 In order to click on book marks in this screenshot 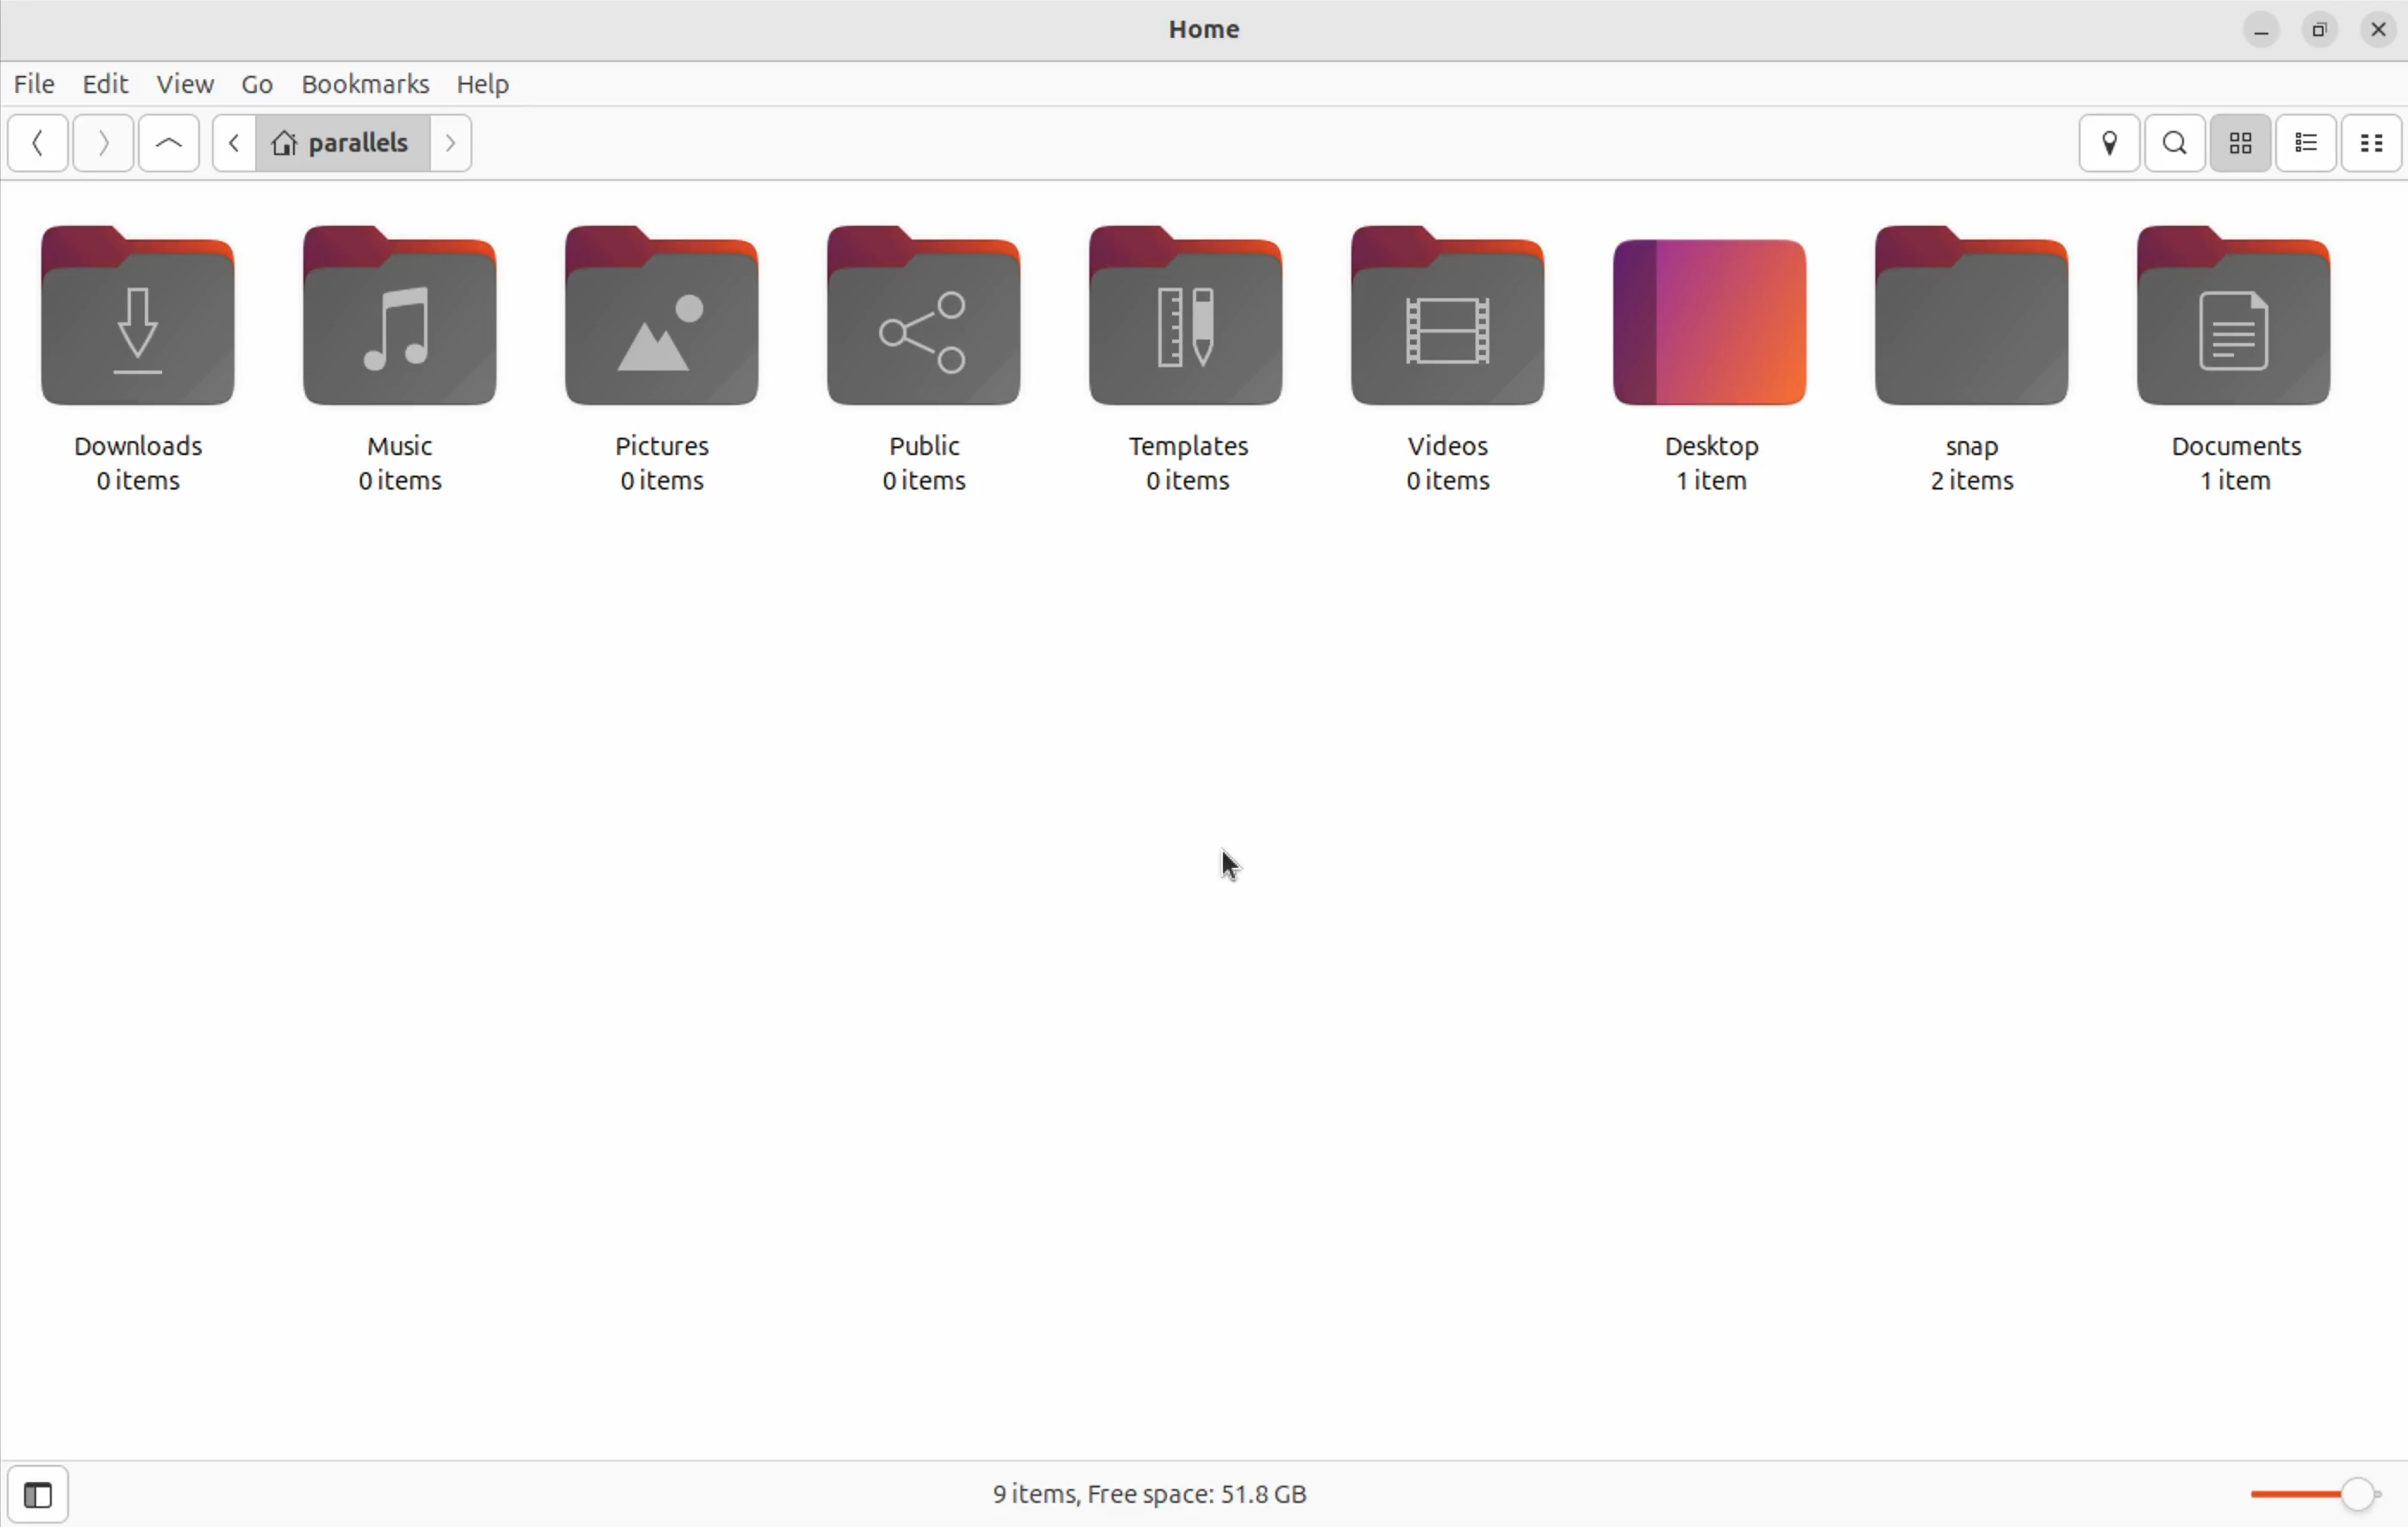, I will do `click(362, 80)`.